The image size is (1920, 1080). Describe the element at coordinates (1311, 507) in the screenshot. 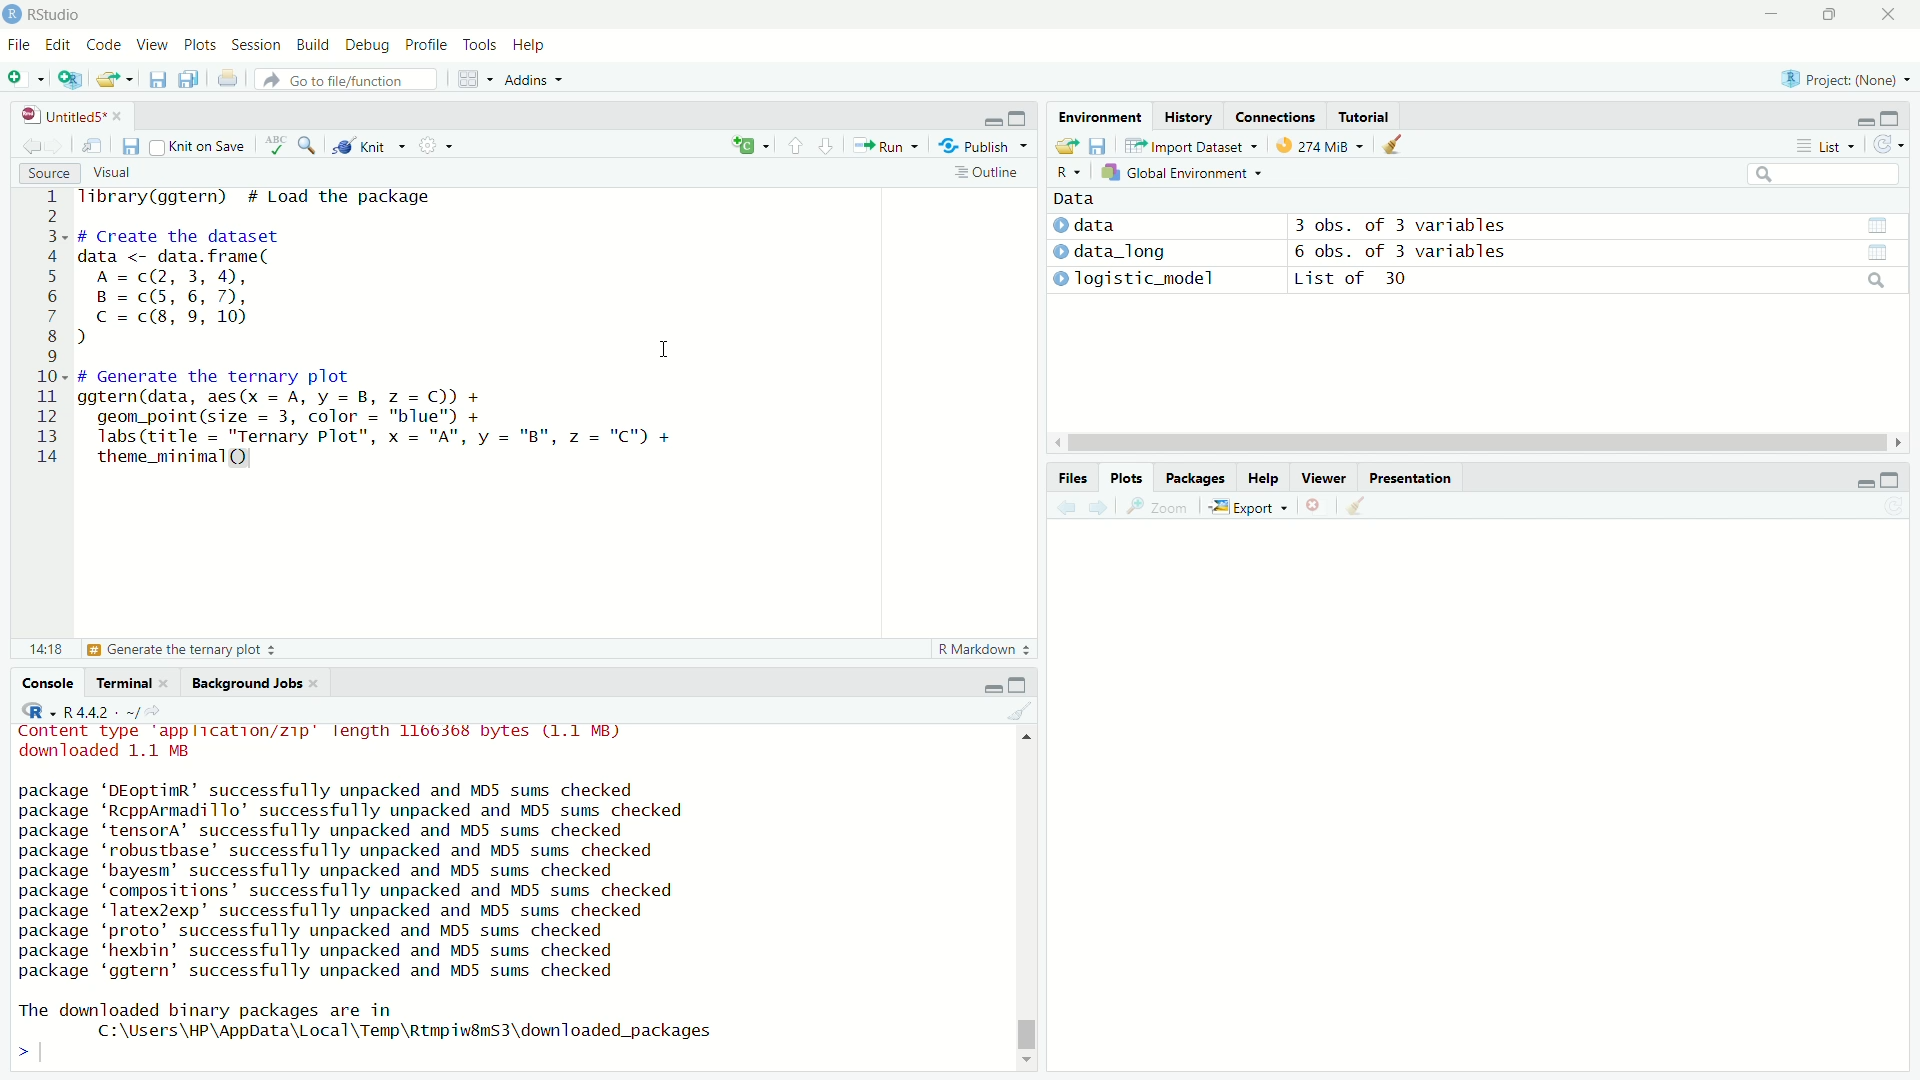

I see `close` at that location.